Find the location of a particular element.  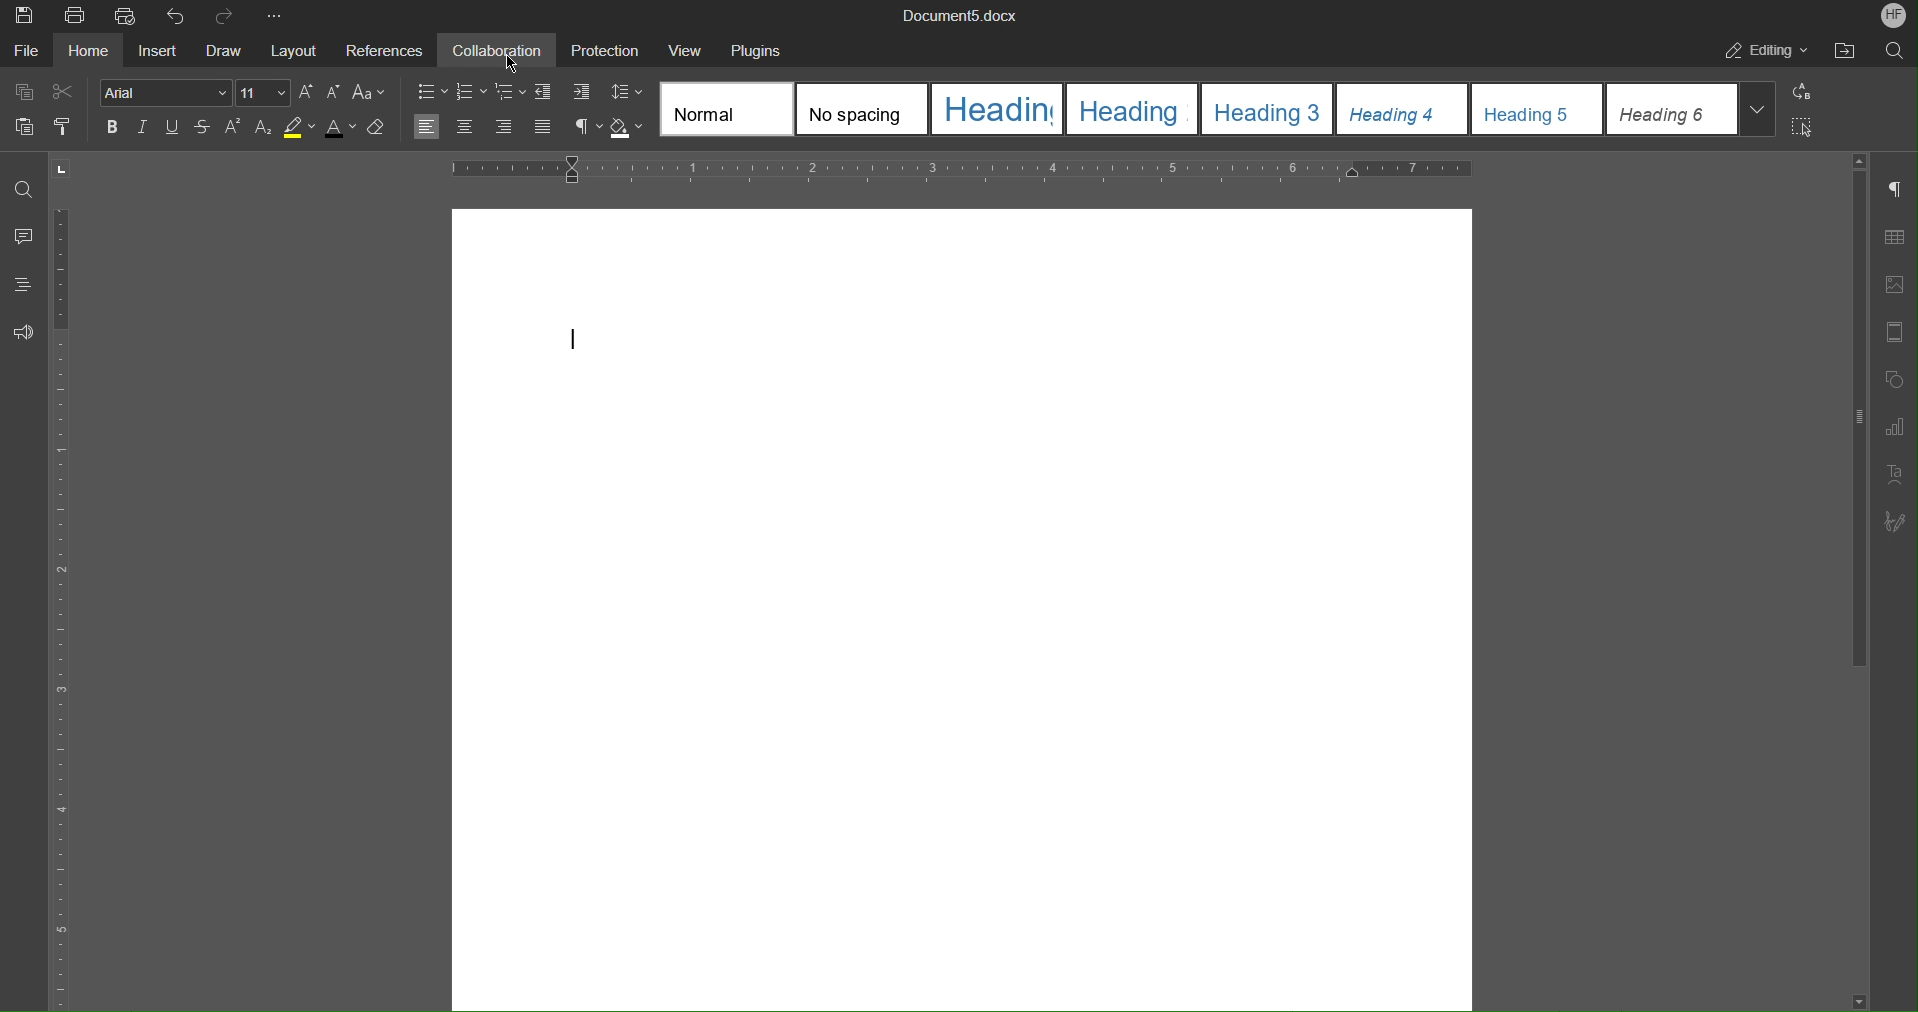

Print is located at coordinates (80, 16).